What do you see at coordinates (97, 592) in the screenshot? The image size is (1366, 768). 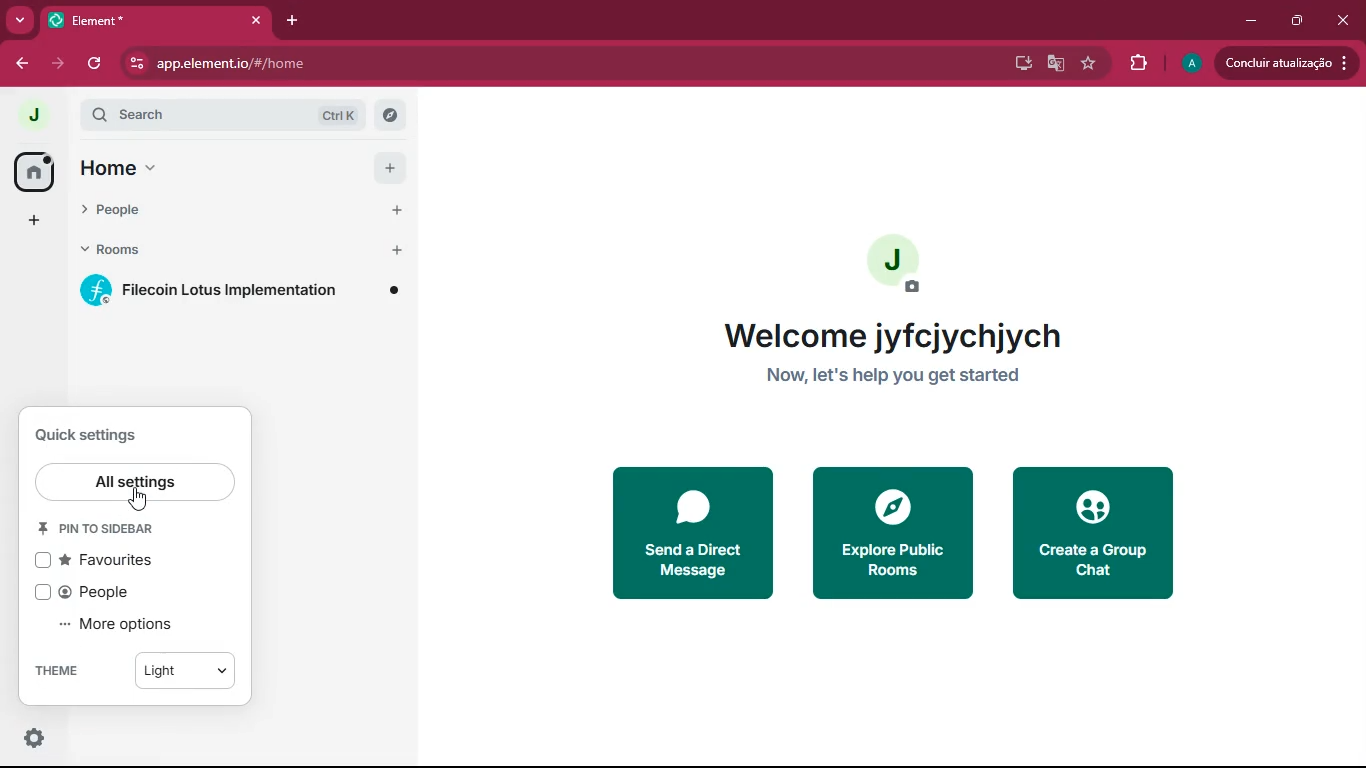 I see `people` at bounding box center [97, 592].